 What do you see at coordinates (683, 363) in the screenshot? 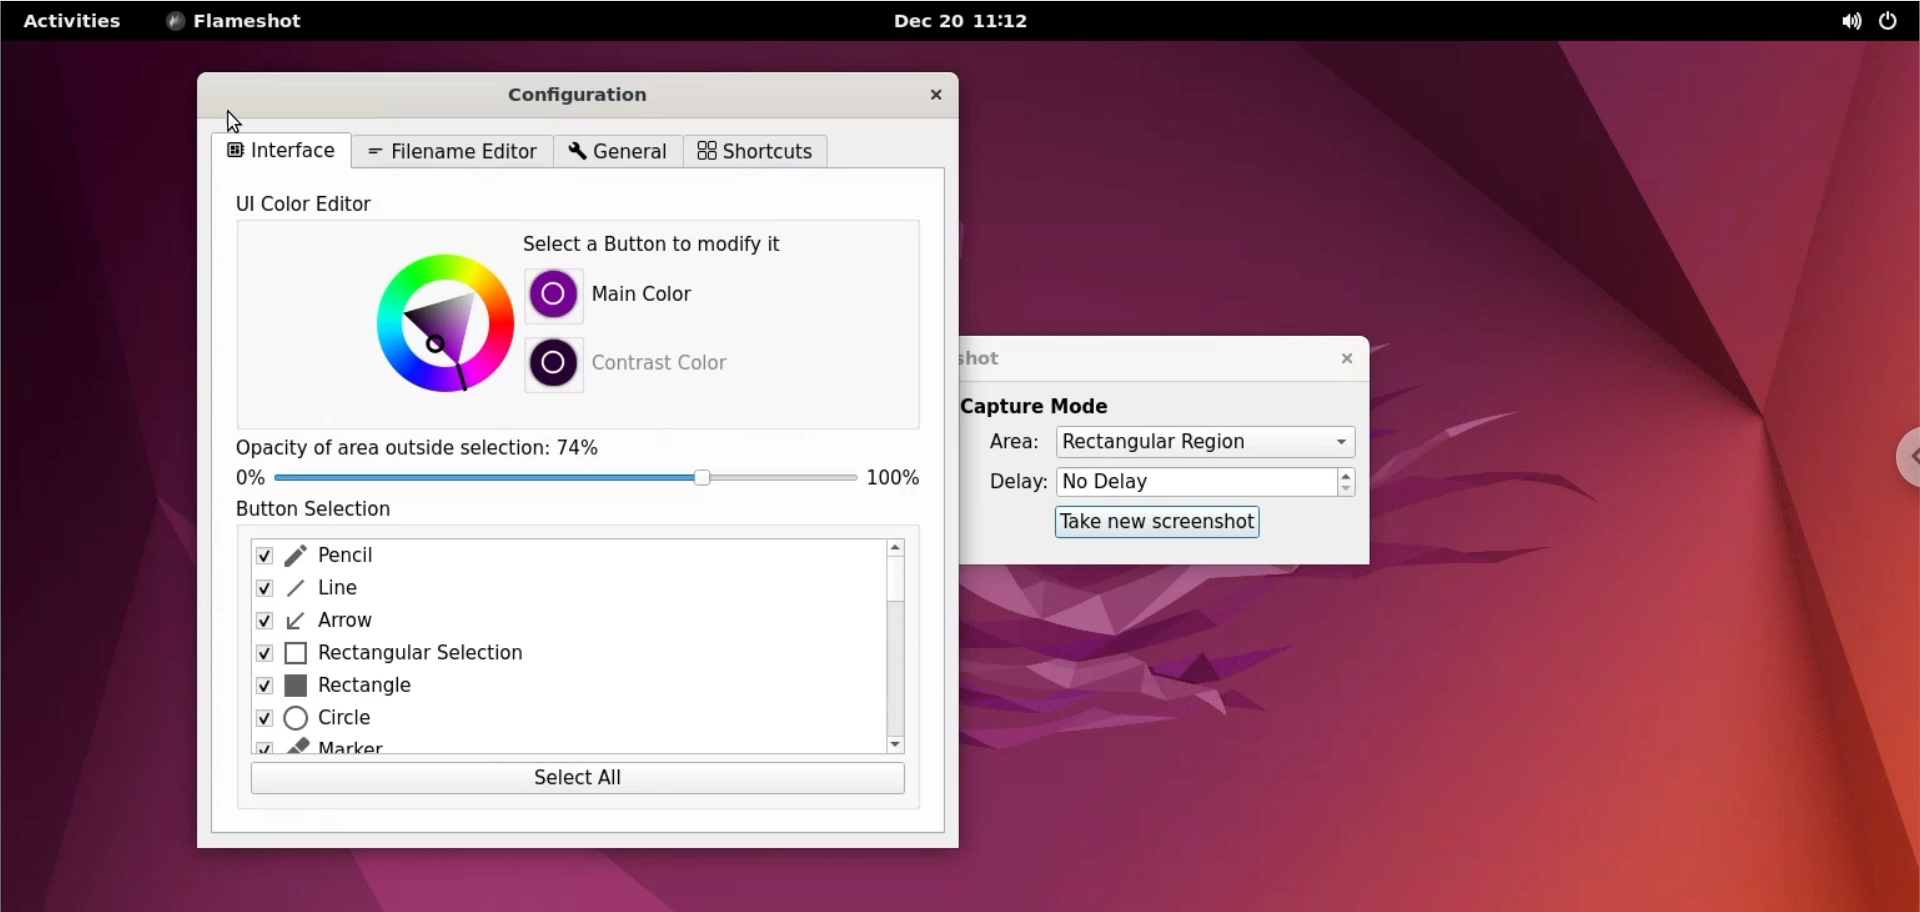
I see `contrast color` at bounding box center [683, 363].